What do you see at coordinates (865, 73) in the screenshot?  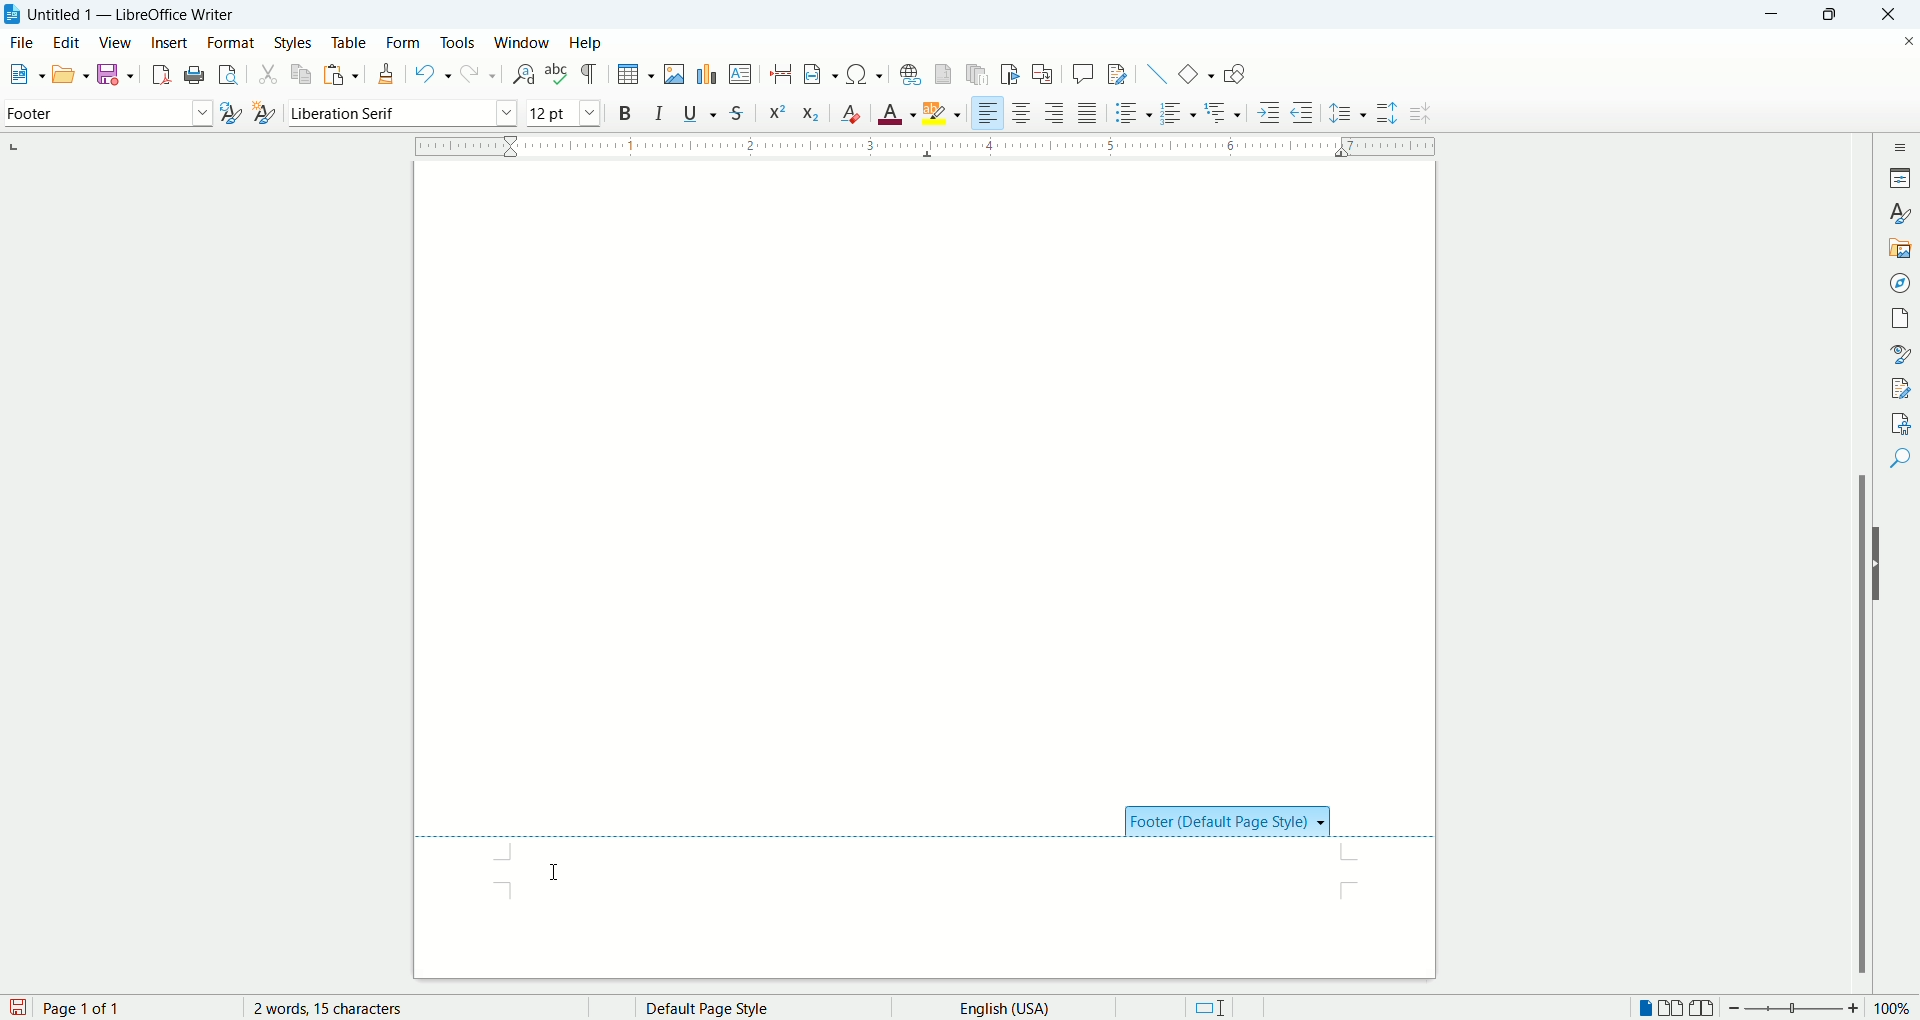 I see `insert symbol` at bounding box center [865, 73].